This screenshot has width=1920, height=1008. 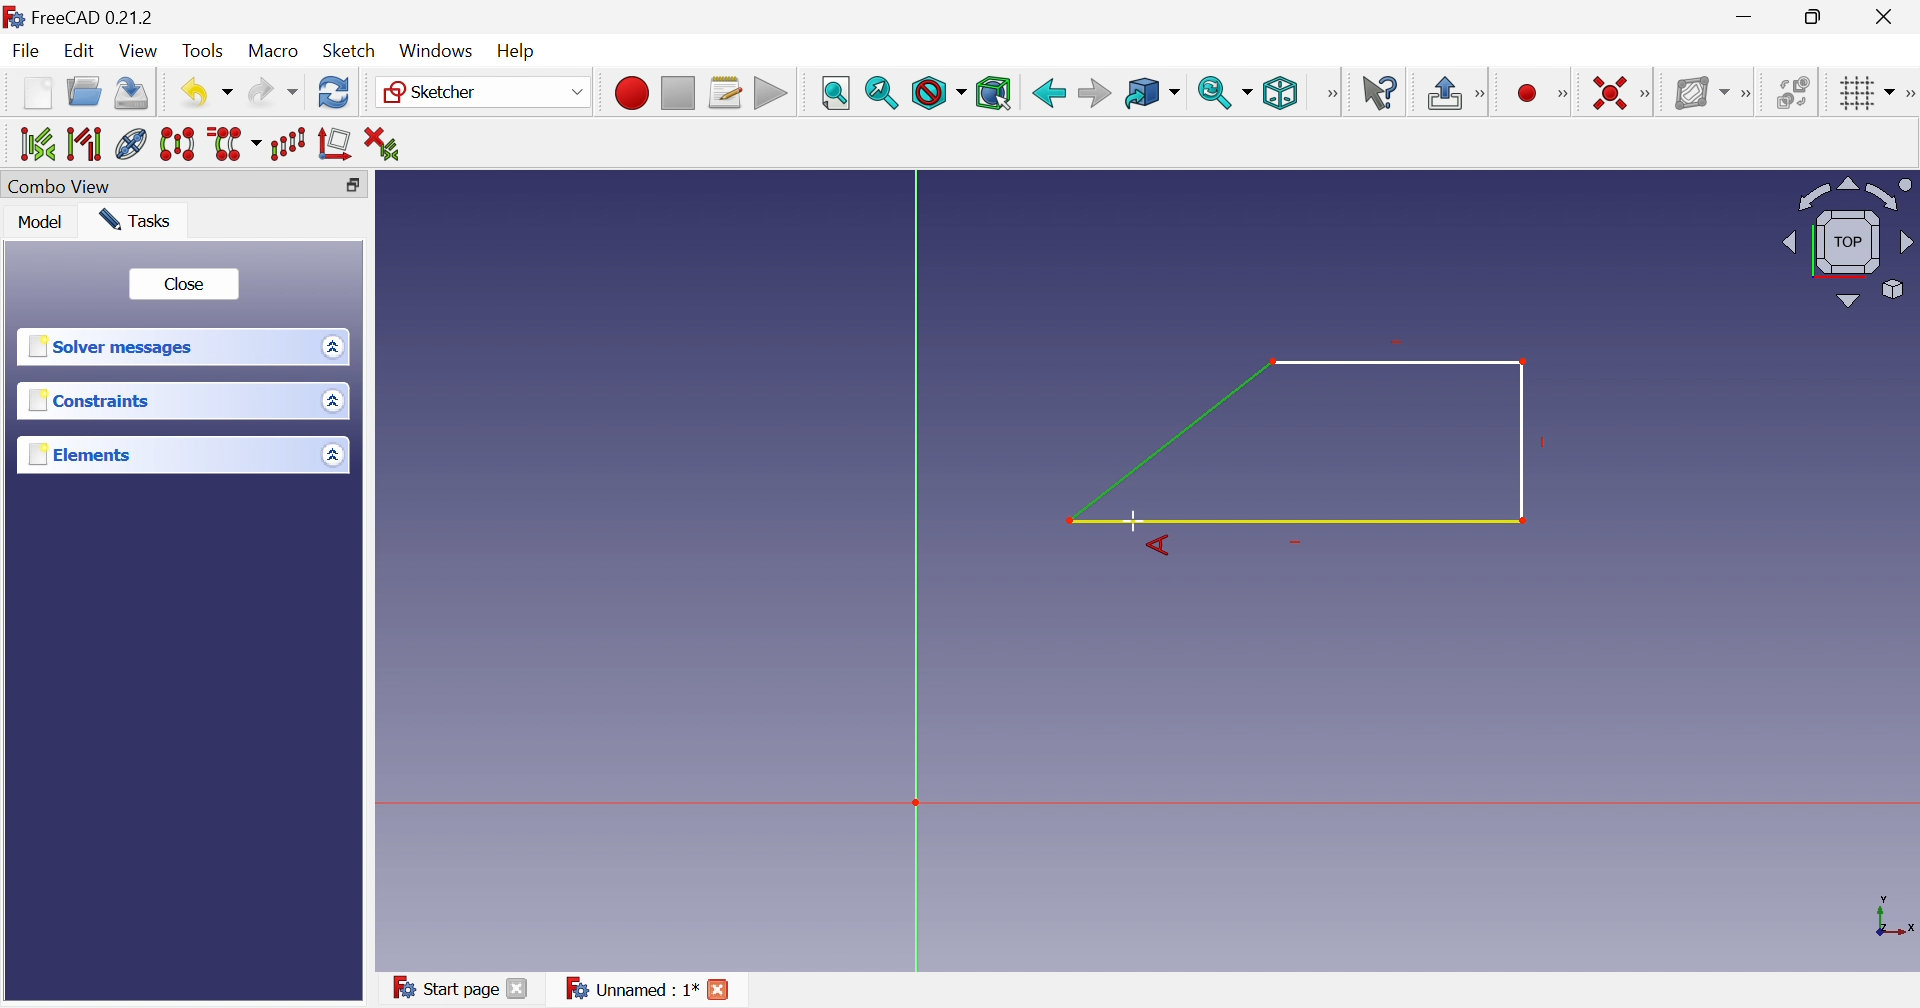 I want to click on Restore Down, so click(x=1816, y=16).